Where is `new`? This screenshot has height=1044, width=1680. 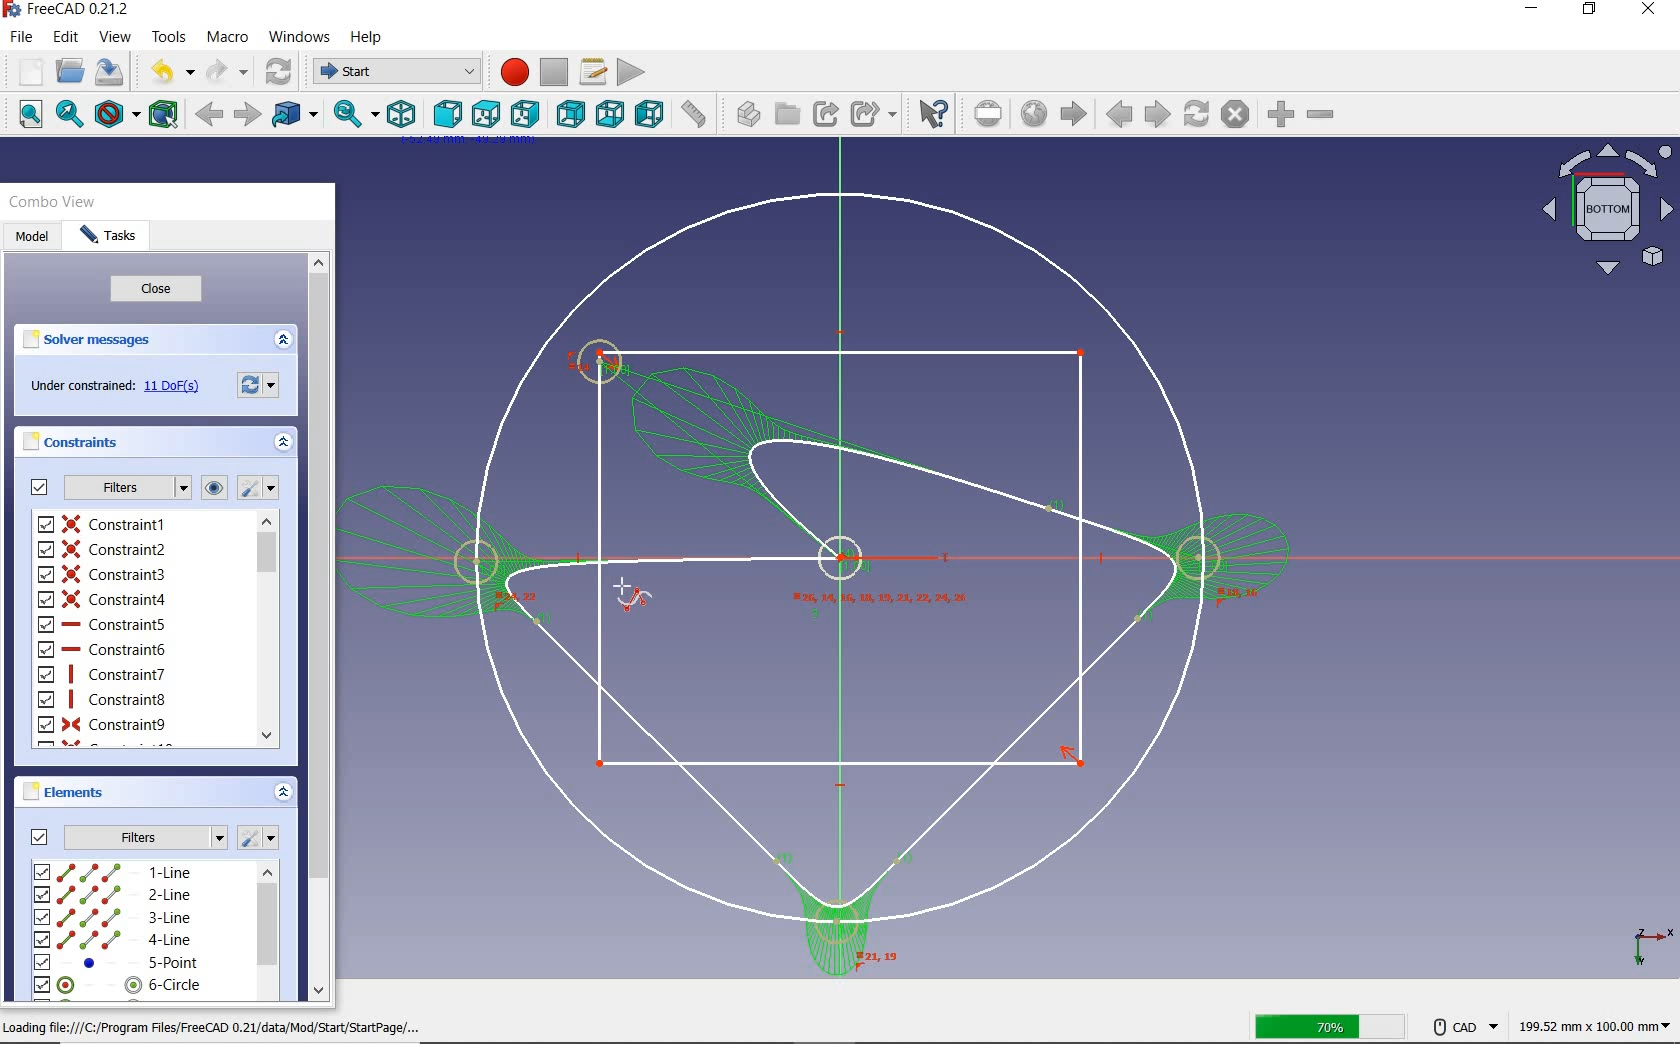
new is located at coordinates (31, 72).